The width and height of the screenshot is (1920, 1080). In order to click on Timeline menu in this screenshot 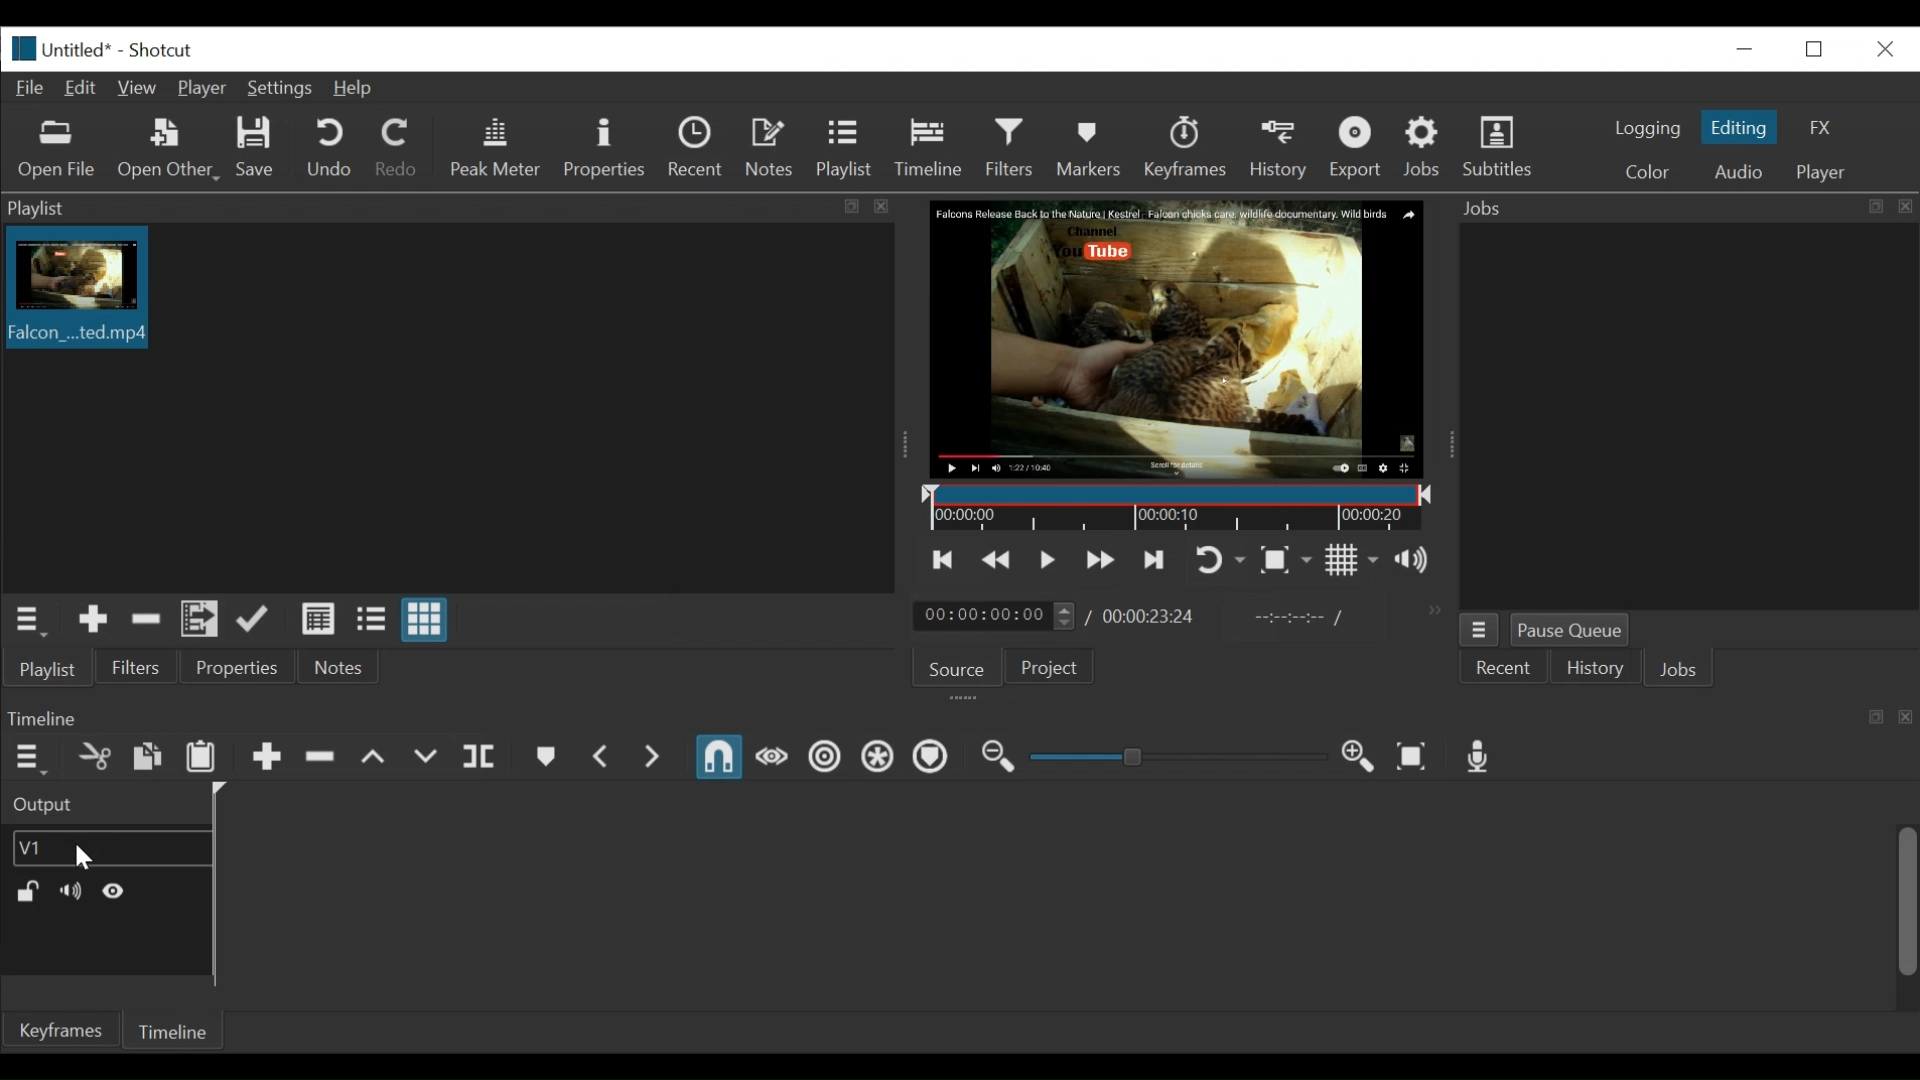, I will do `click(25, 759)`.